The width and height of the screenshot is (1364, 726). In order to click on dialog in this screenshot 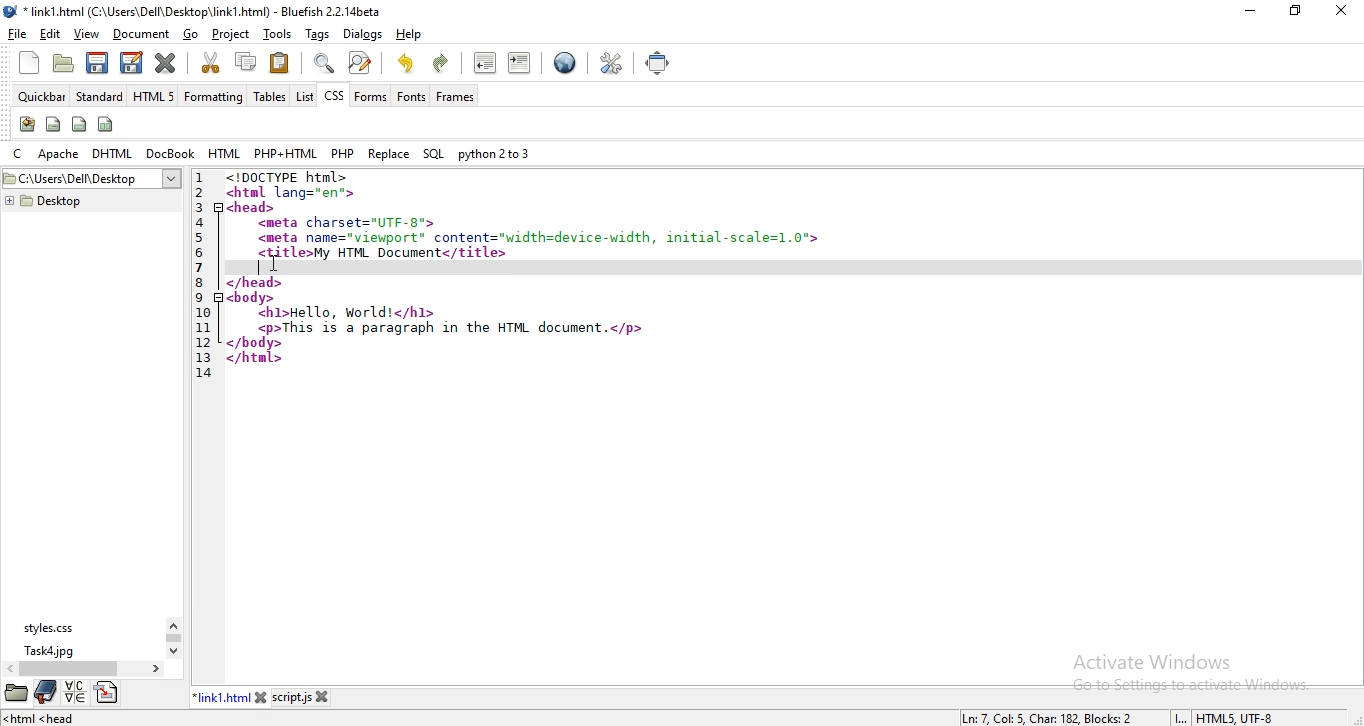, I will do `click(361, 34)`.